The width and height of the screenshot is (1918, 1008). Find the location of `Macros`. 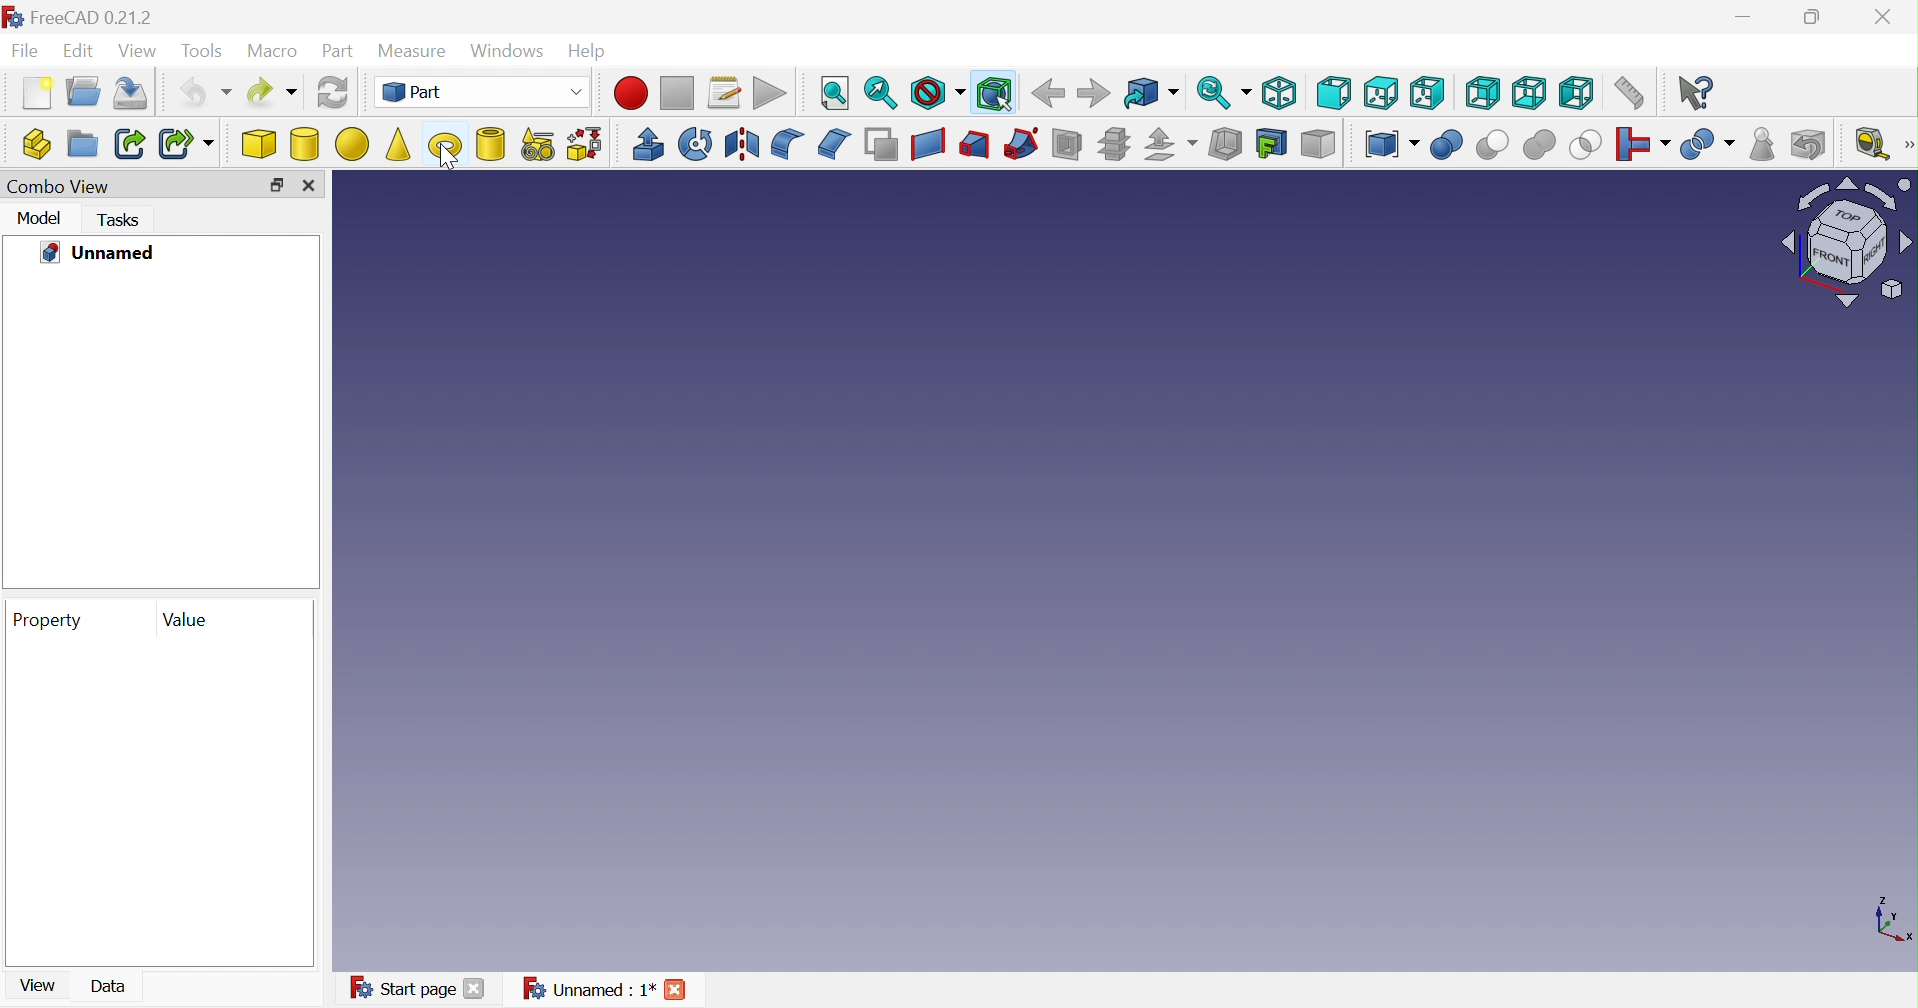

Macros is located at coordinates (725, 92).